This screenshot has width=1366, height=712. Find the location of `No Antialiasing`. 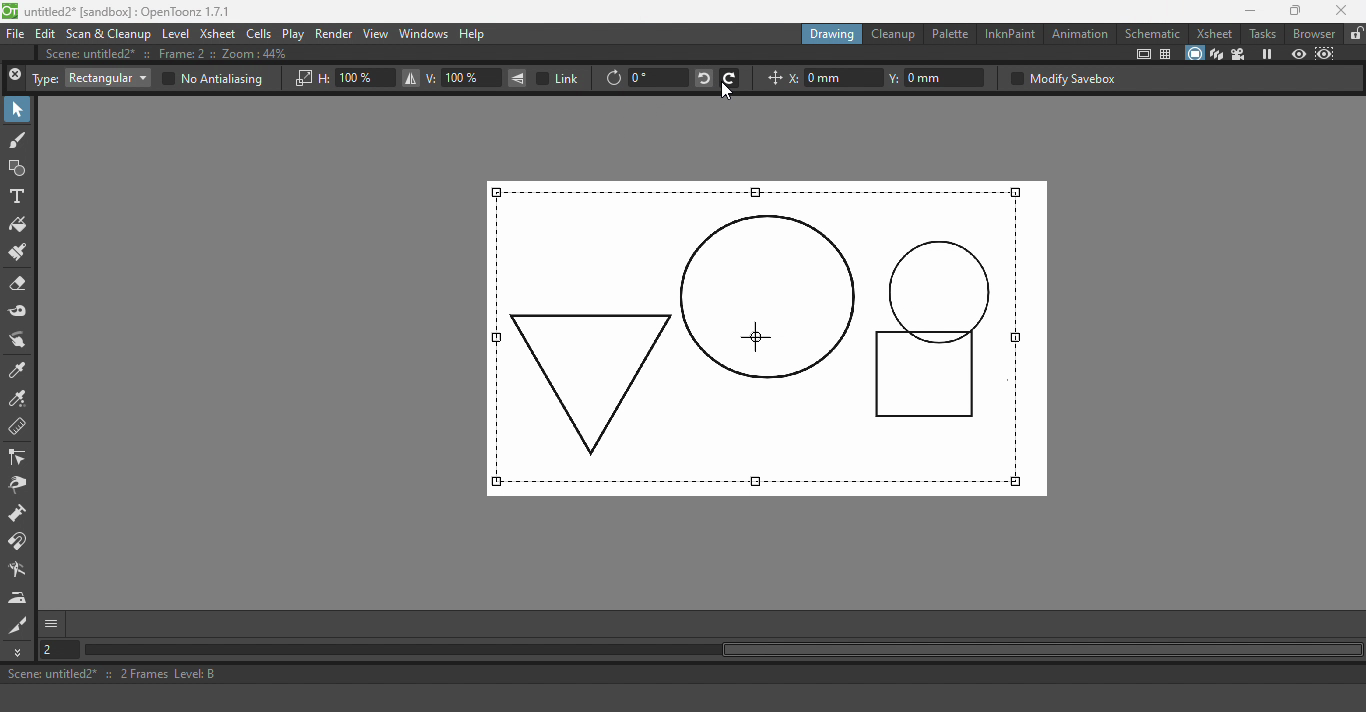

No Antialiasing is located at coordinates (211, 79).